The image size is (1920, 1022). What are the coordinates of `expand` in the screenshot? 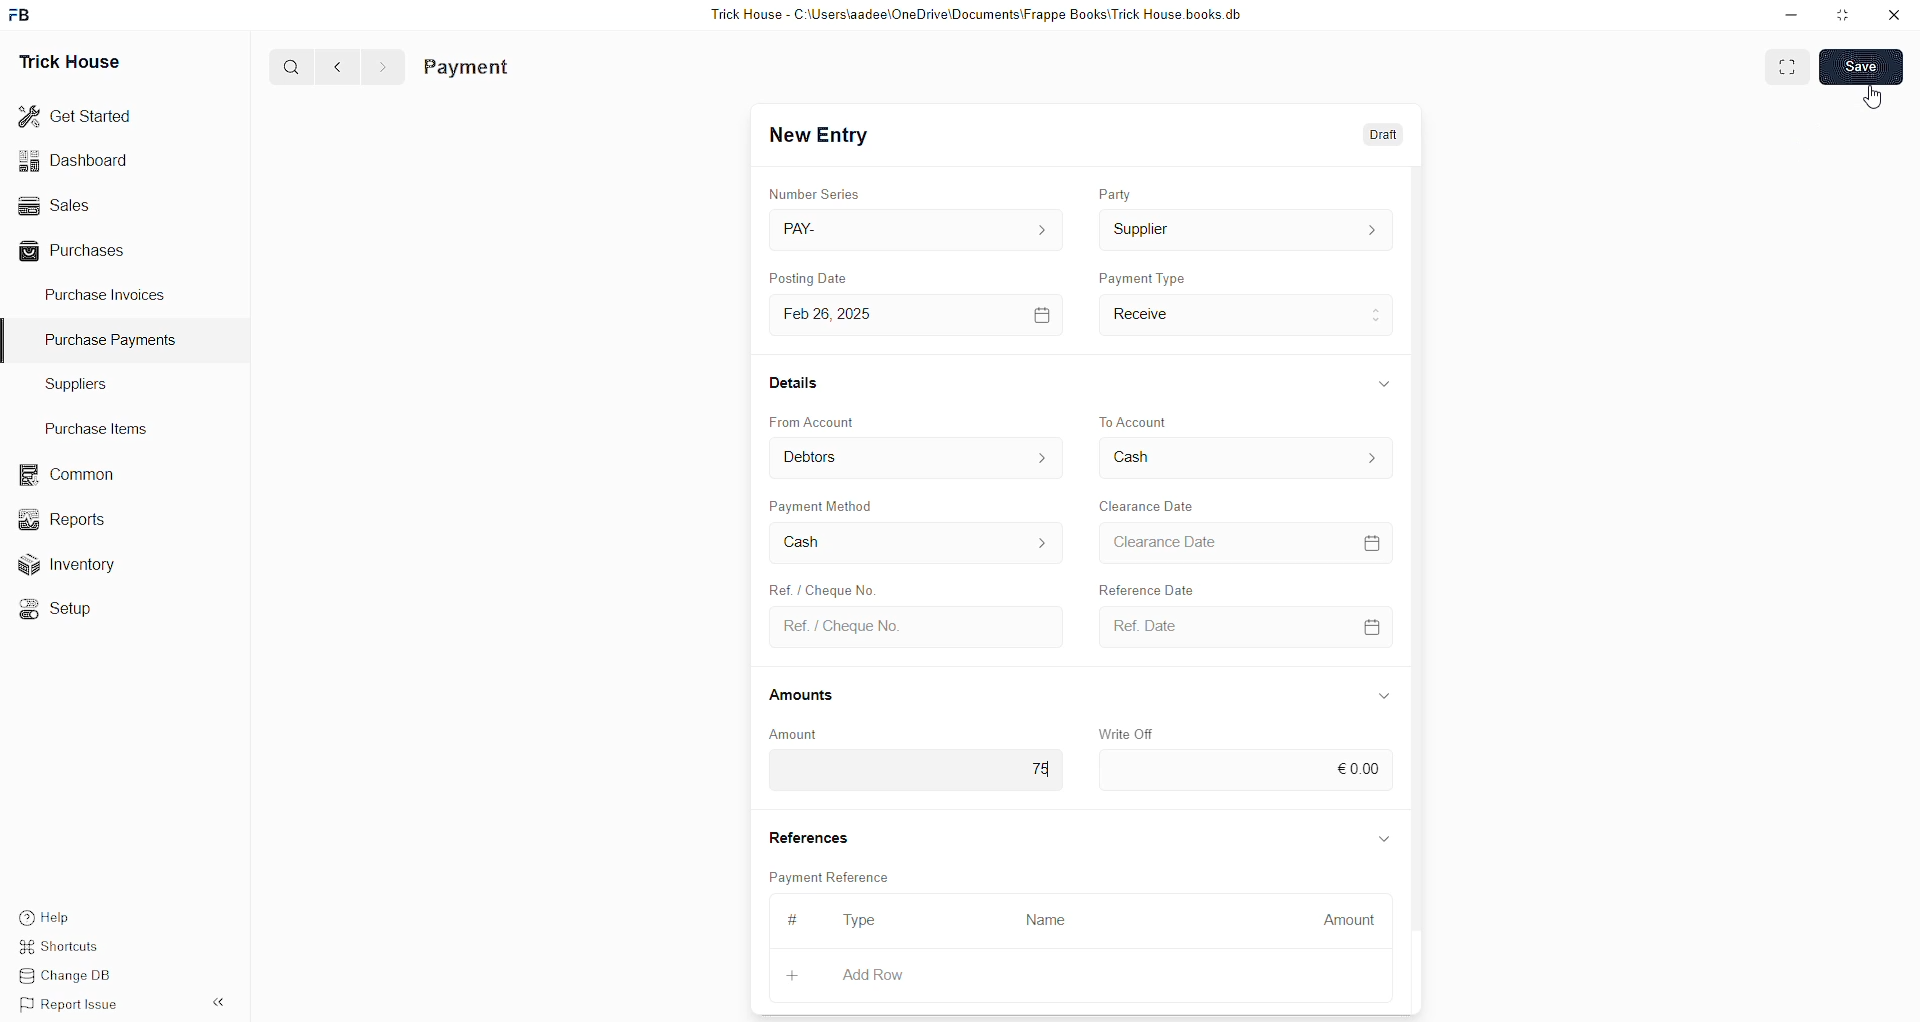 It's located at (222, 1002).